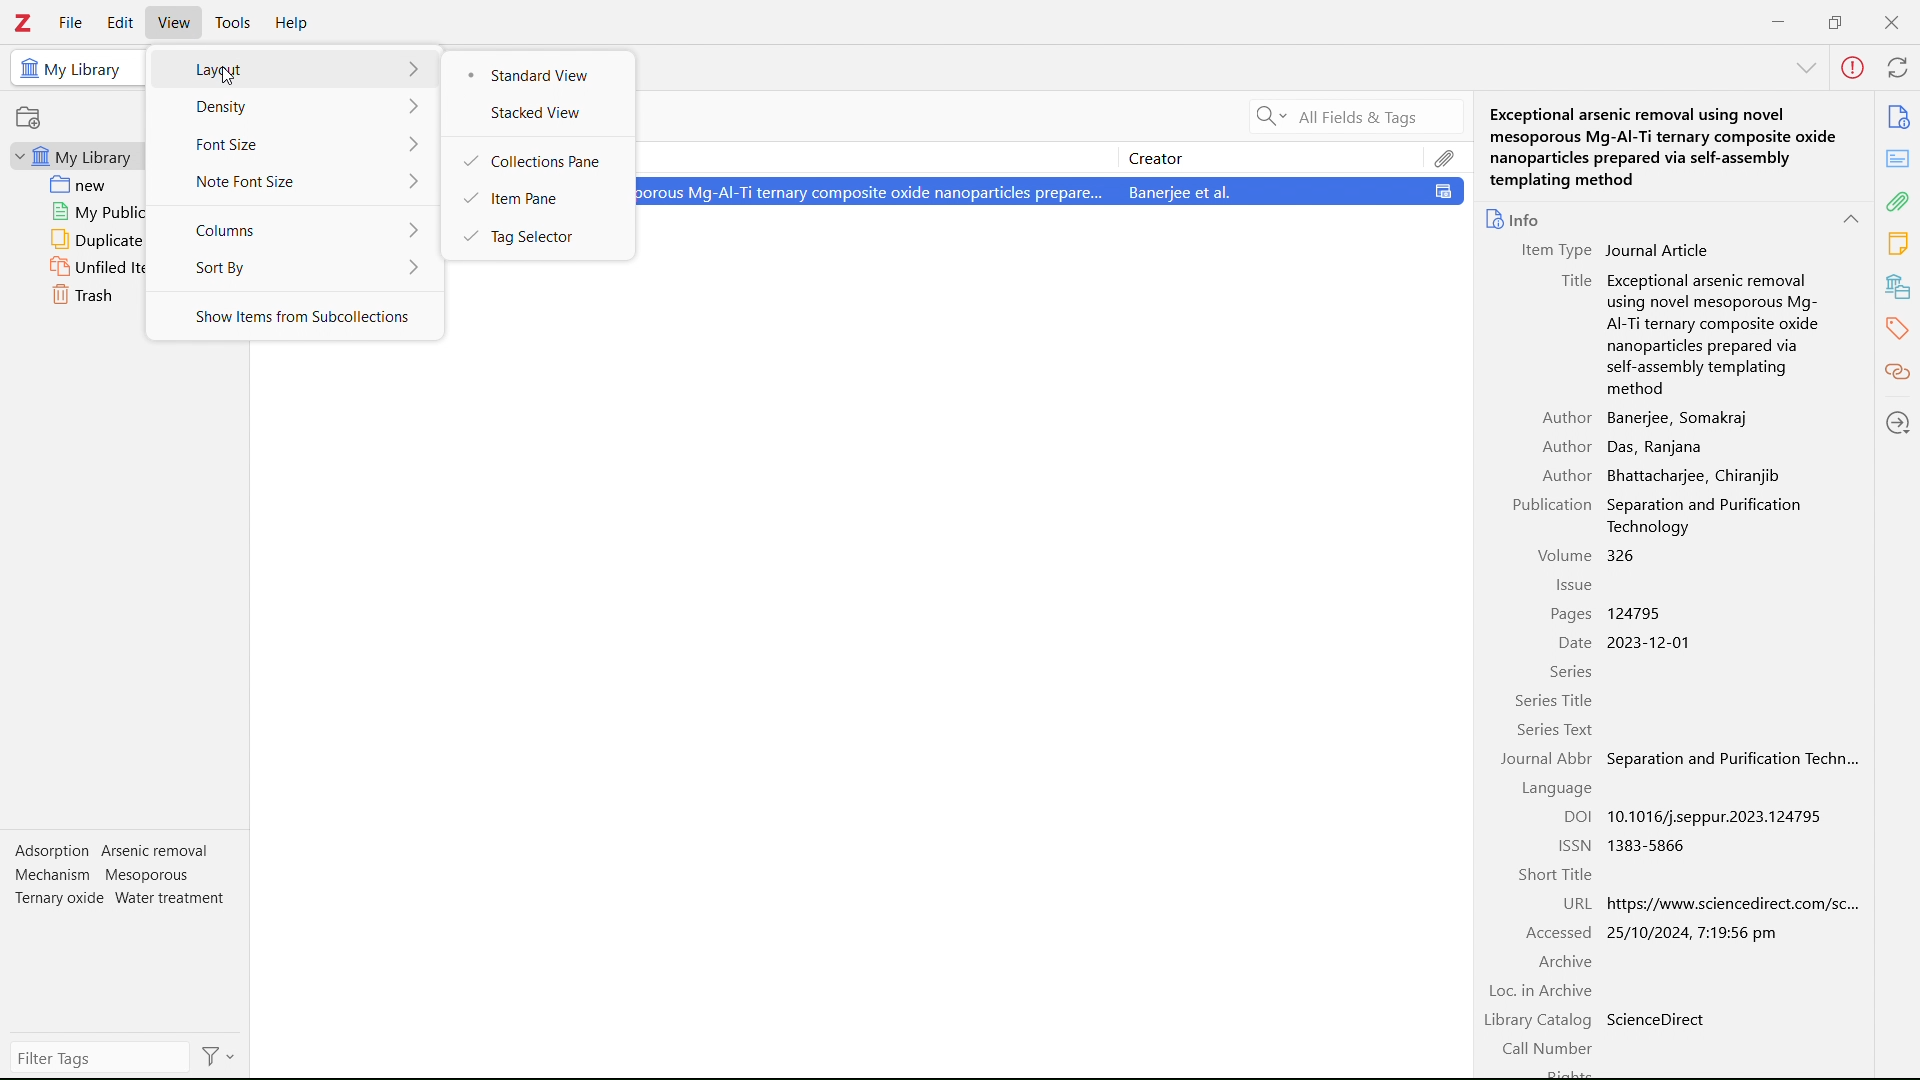 This screenshot has height=1080, width=1920. What do you see at coordinates (174, 22) in the screenshot?
I see `view` at bounding box center [174, 22].